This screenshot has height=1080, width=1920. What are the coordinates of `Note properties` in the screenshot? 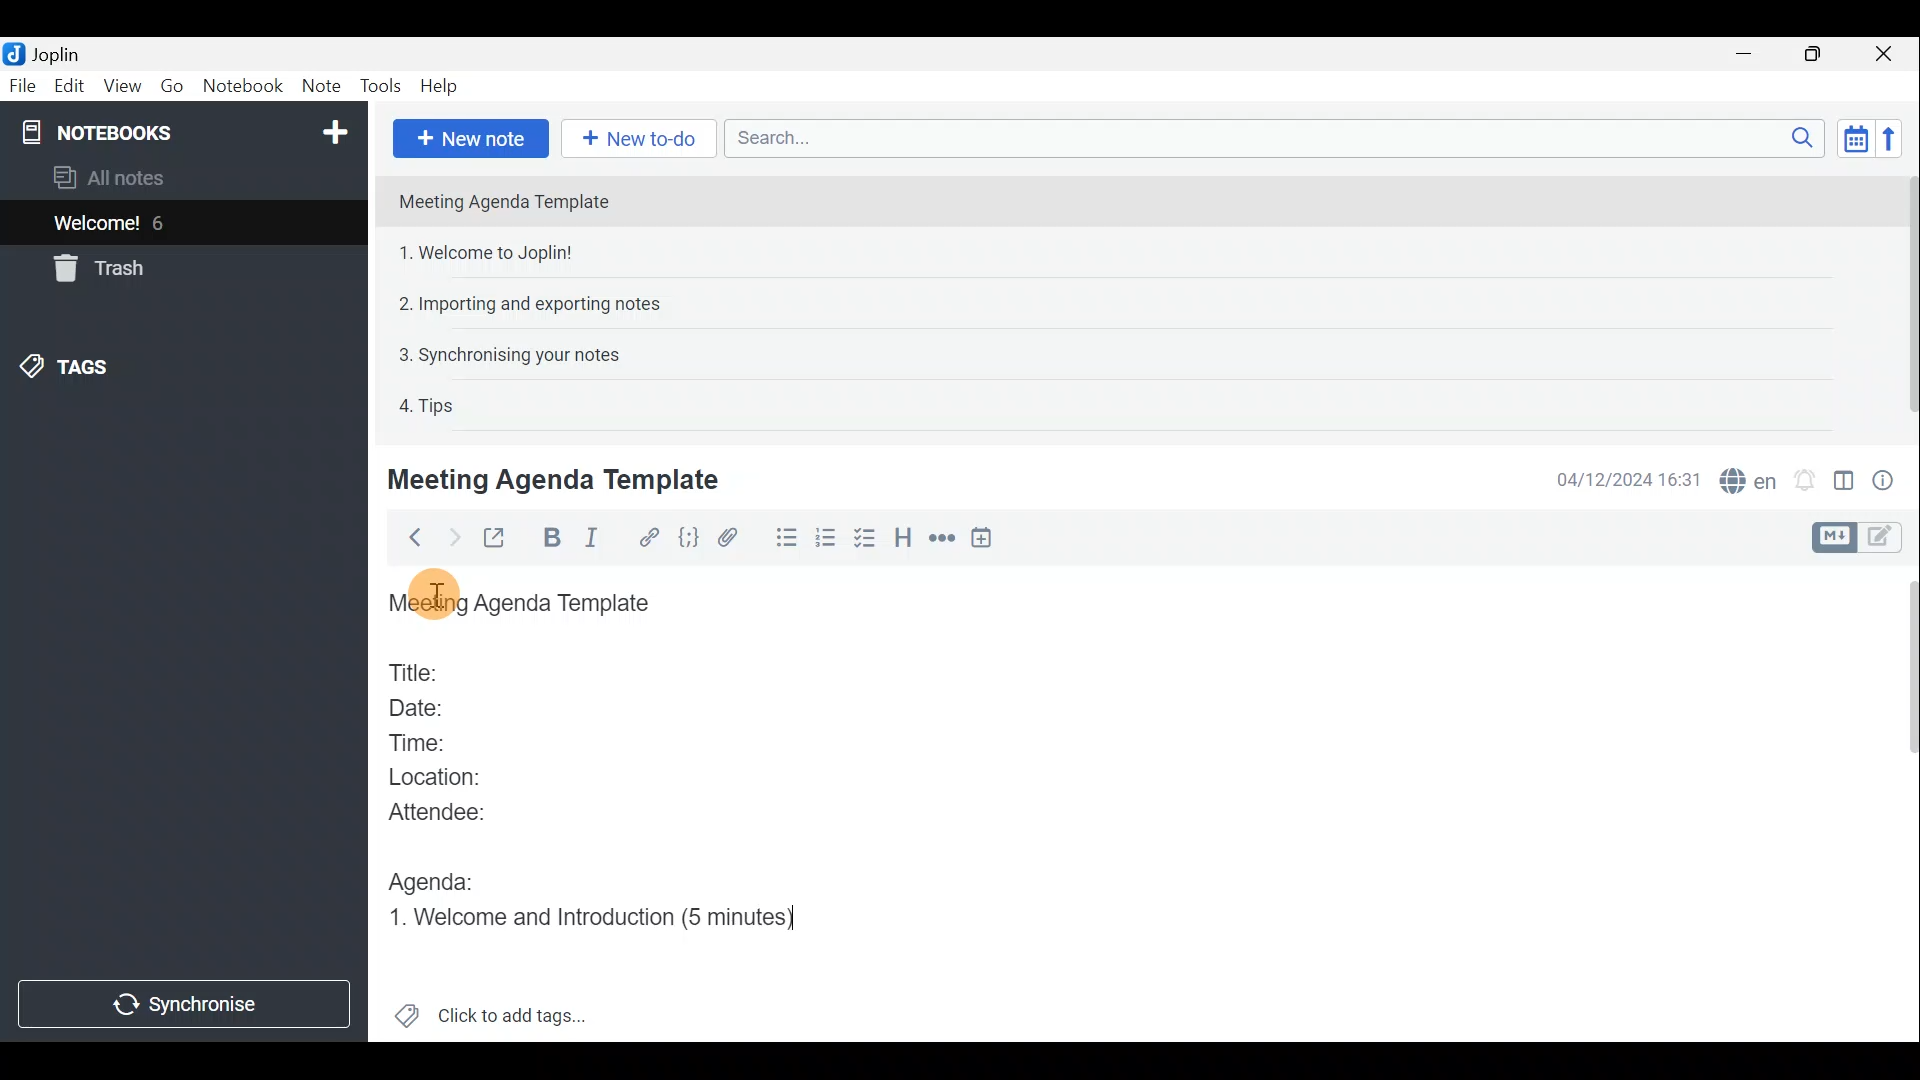 It's located at (1890, 479).